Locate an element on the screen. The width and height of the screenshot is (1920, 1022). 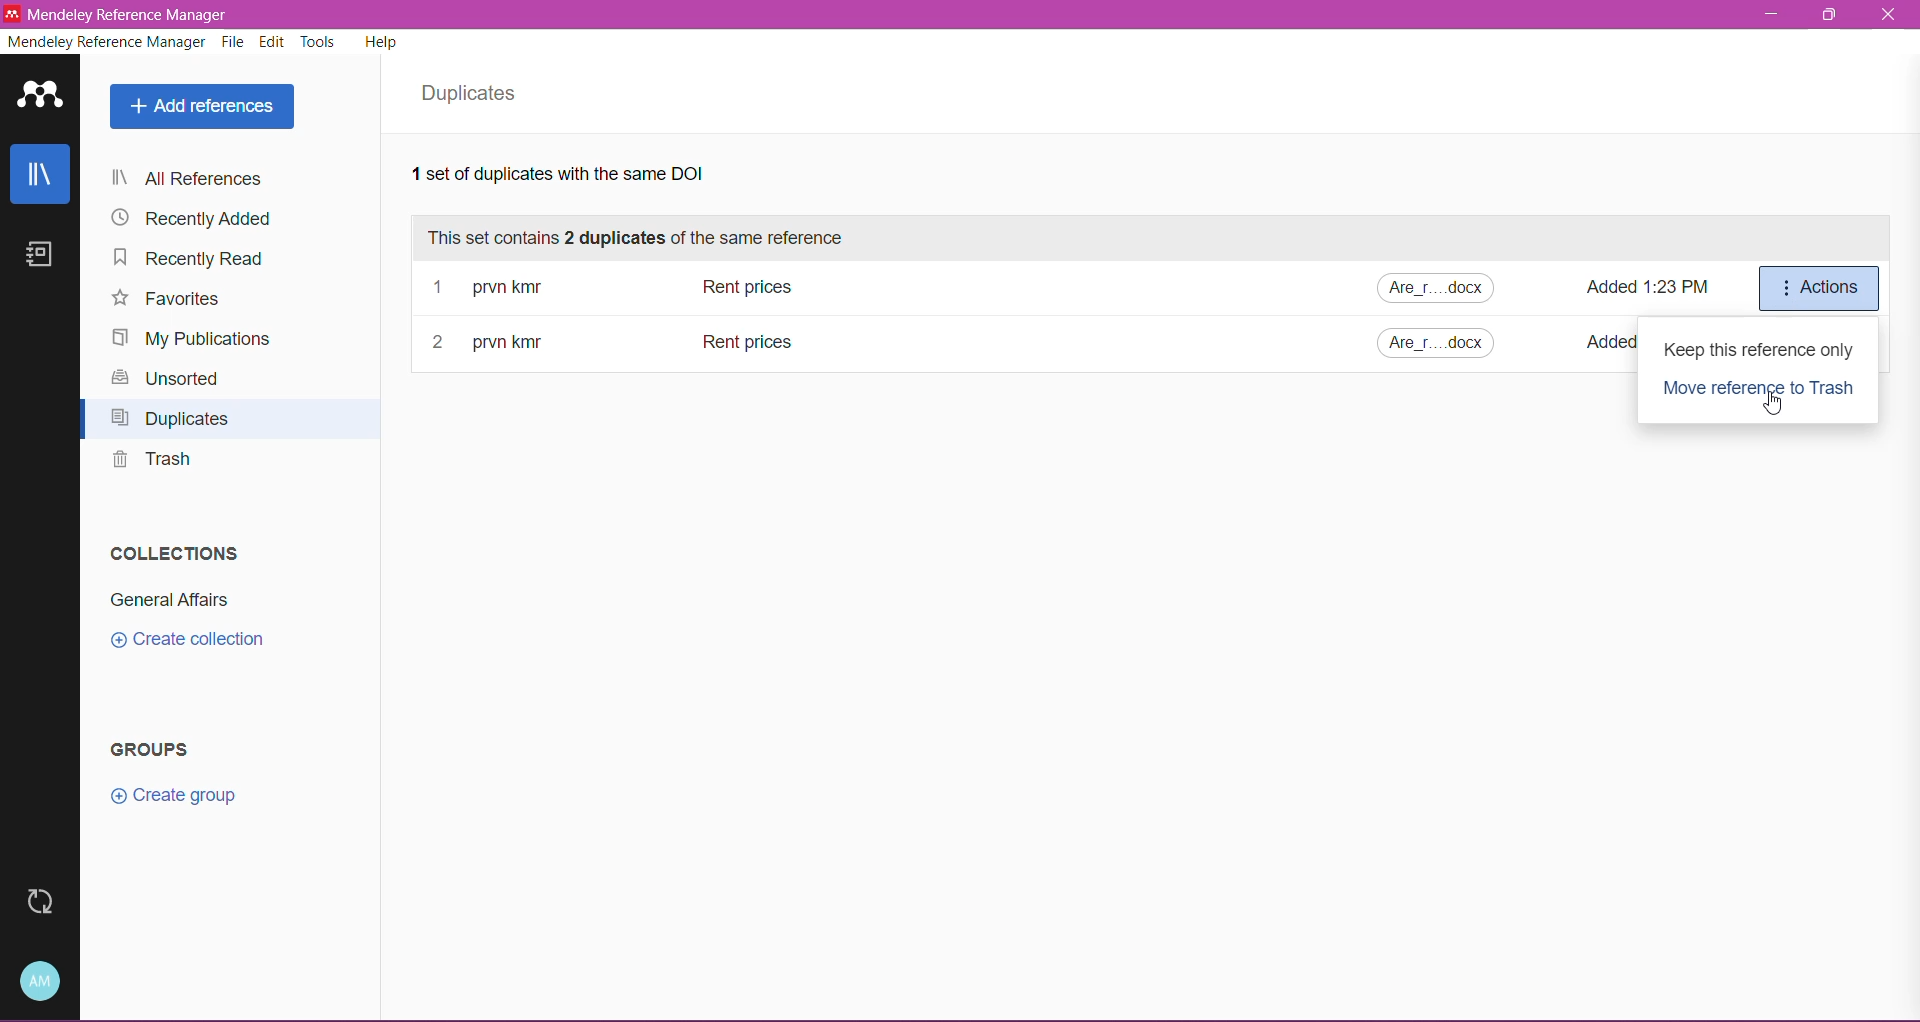
Application Name is located at coordinates (134, 15).